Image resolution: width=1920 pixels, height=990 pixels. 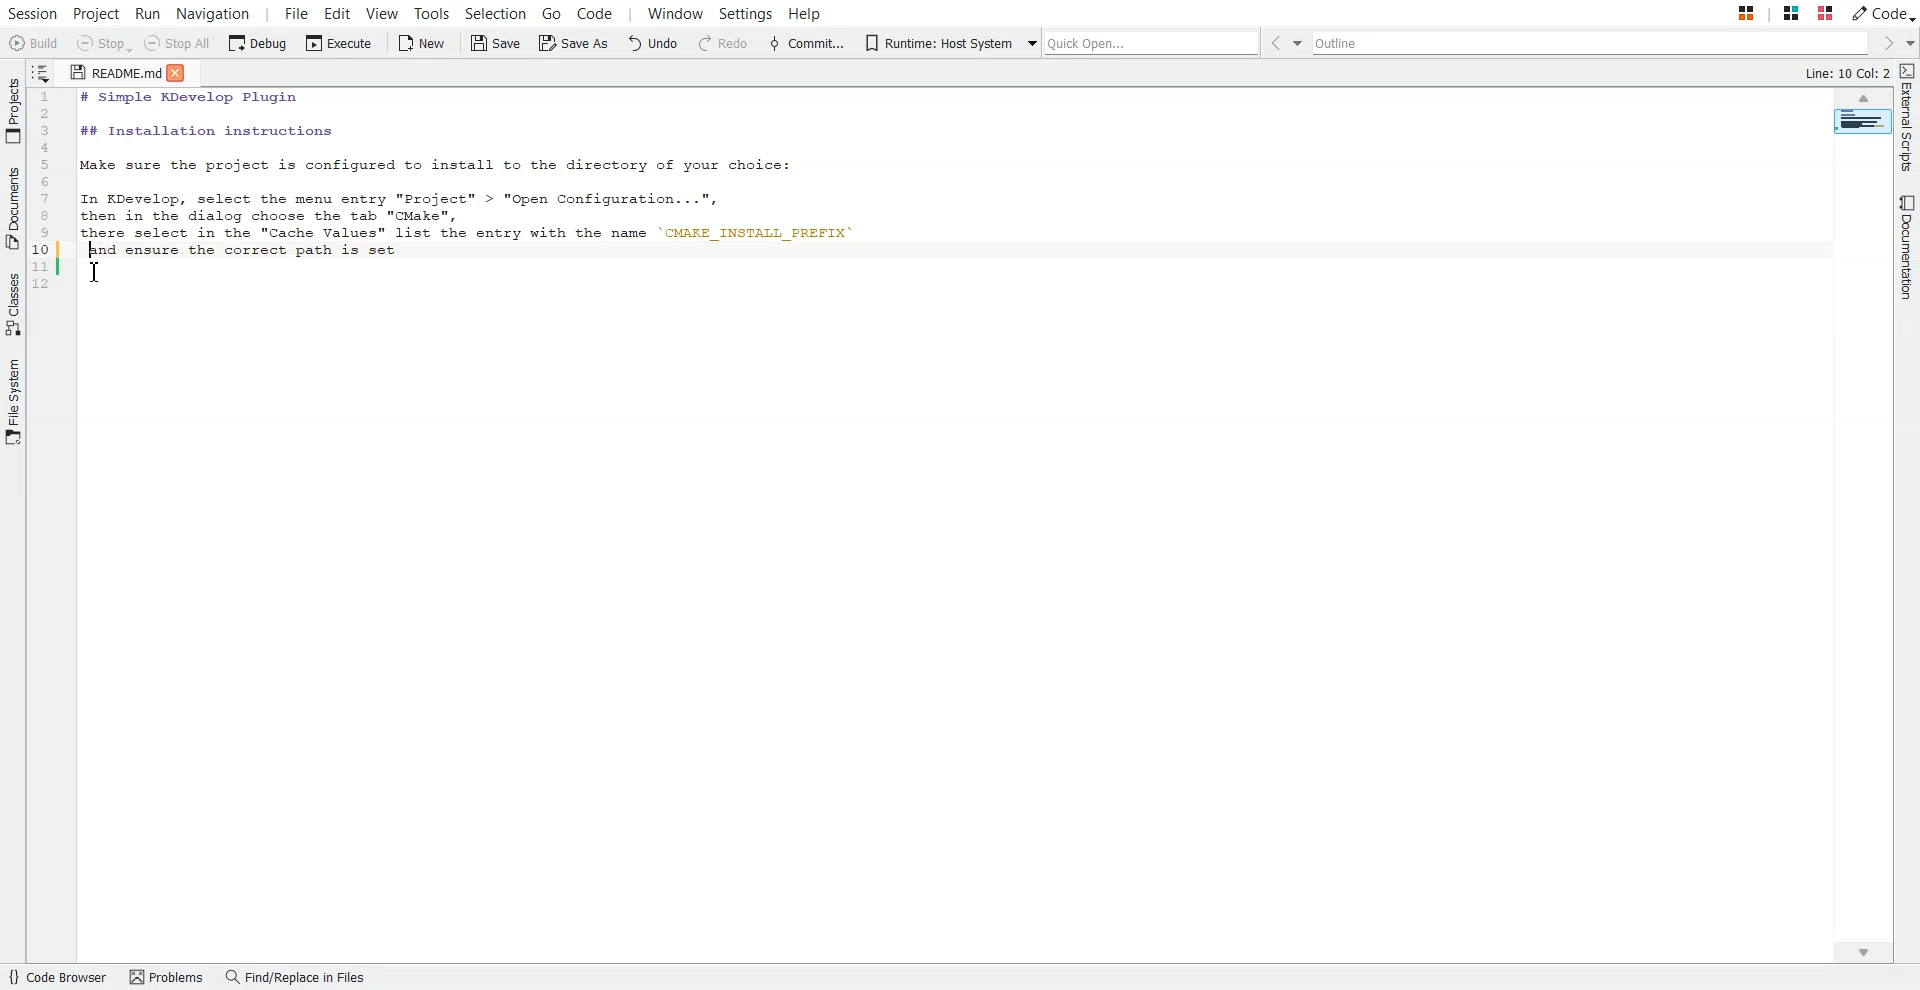 I want to click on Outline, so click(x=1596, y=43).